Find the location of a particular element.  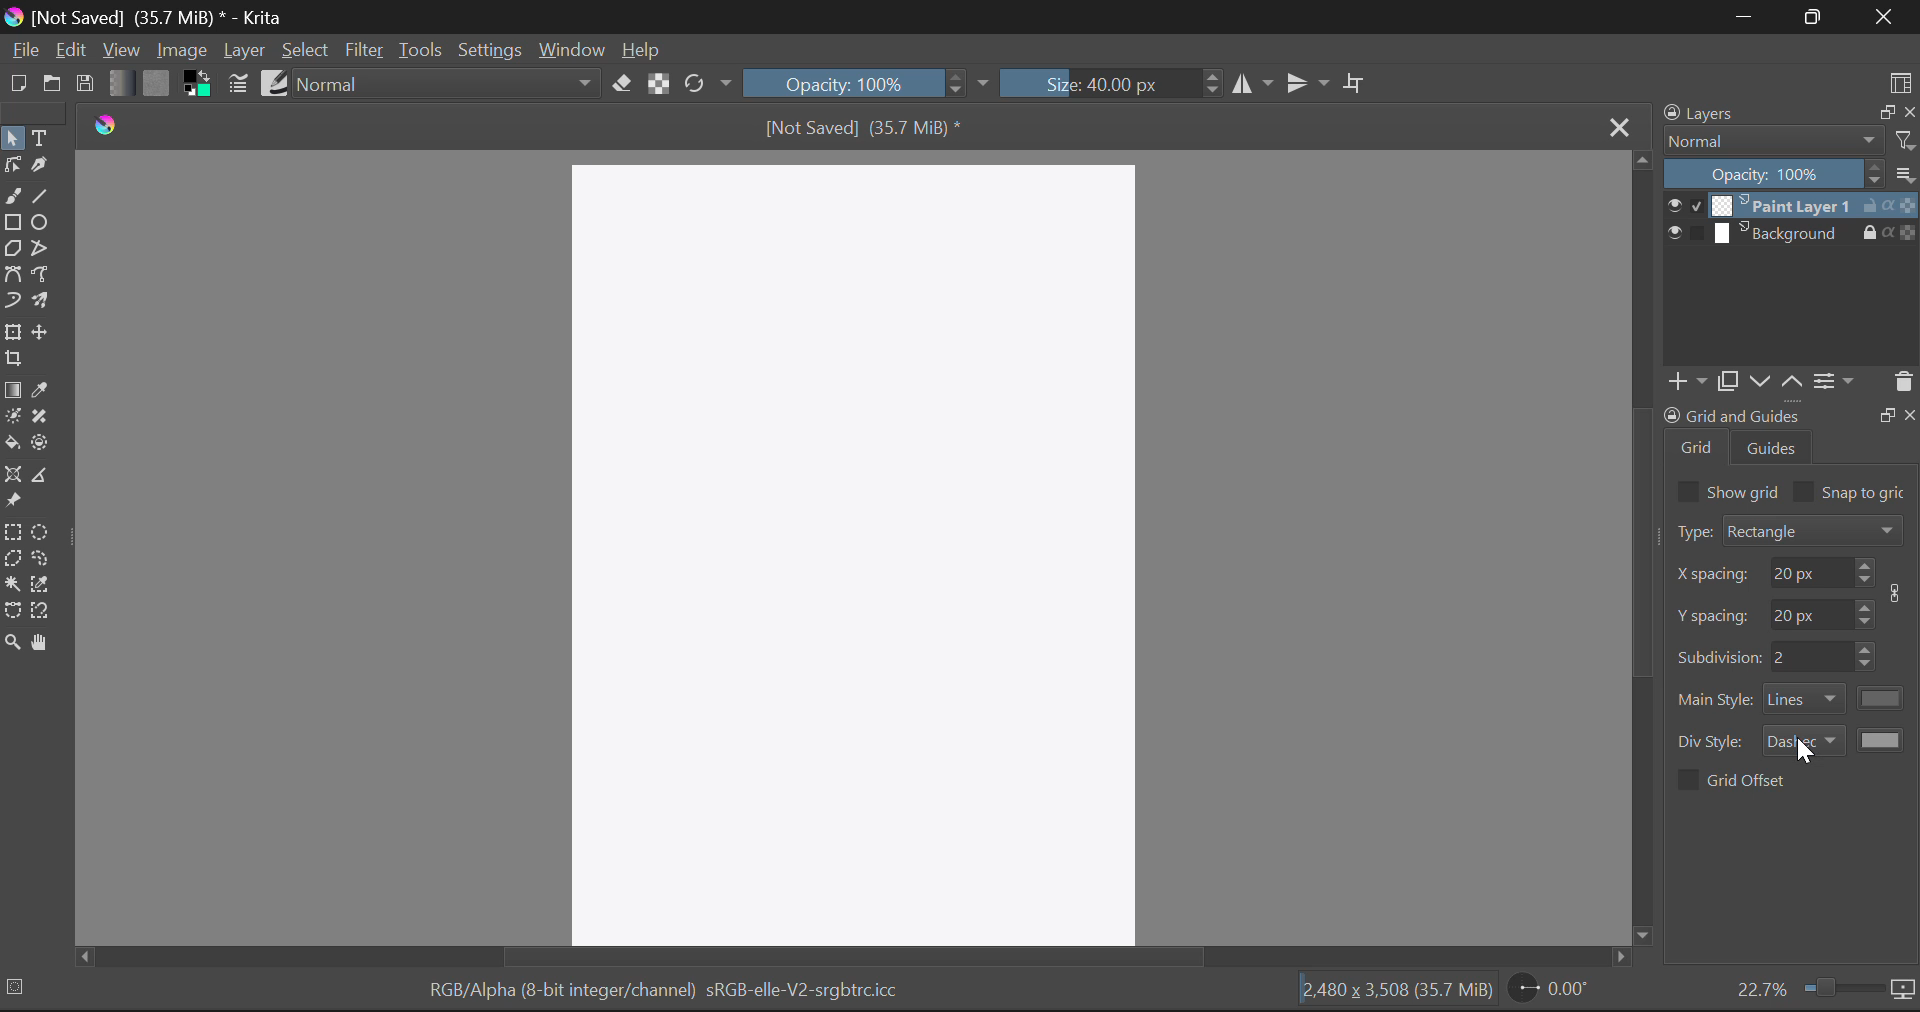

show grid is located at coordinates (1745, 491).